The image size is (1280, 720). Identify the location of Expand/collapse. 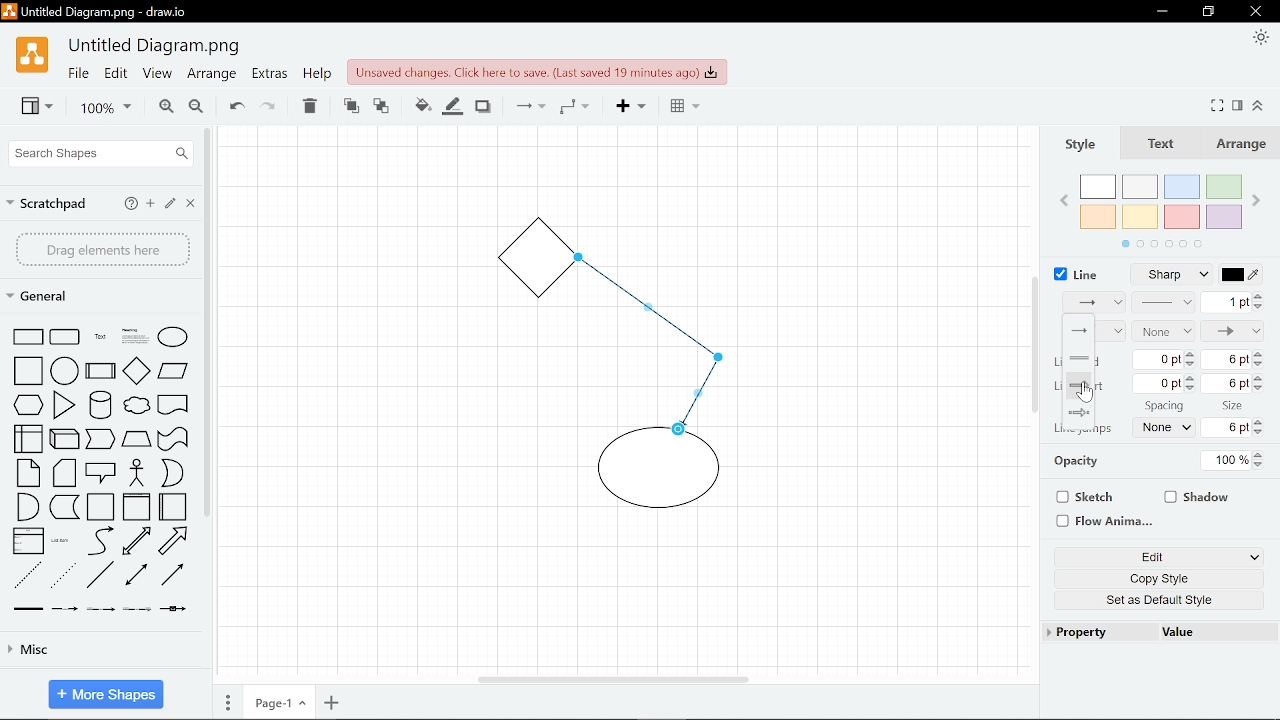
(1261, 106).